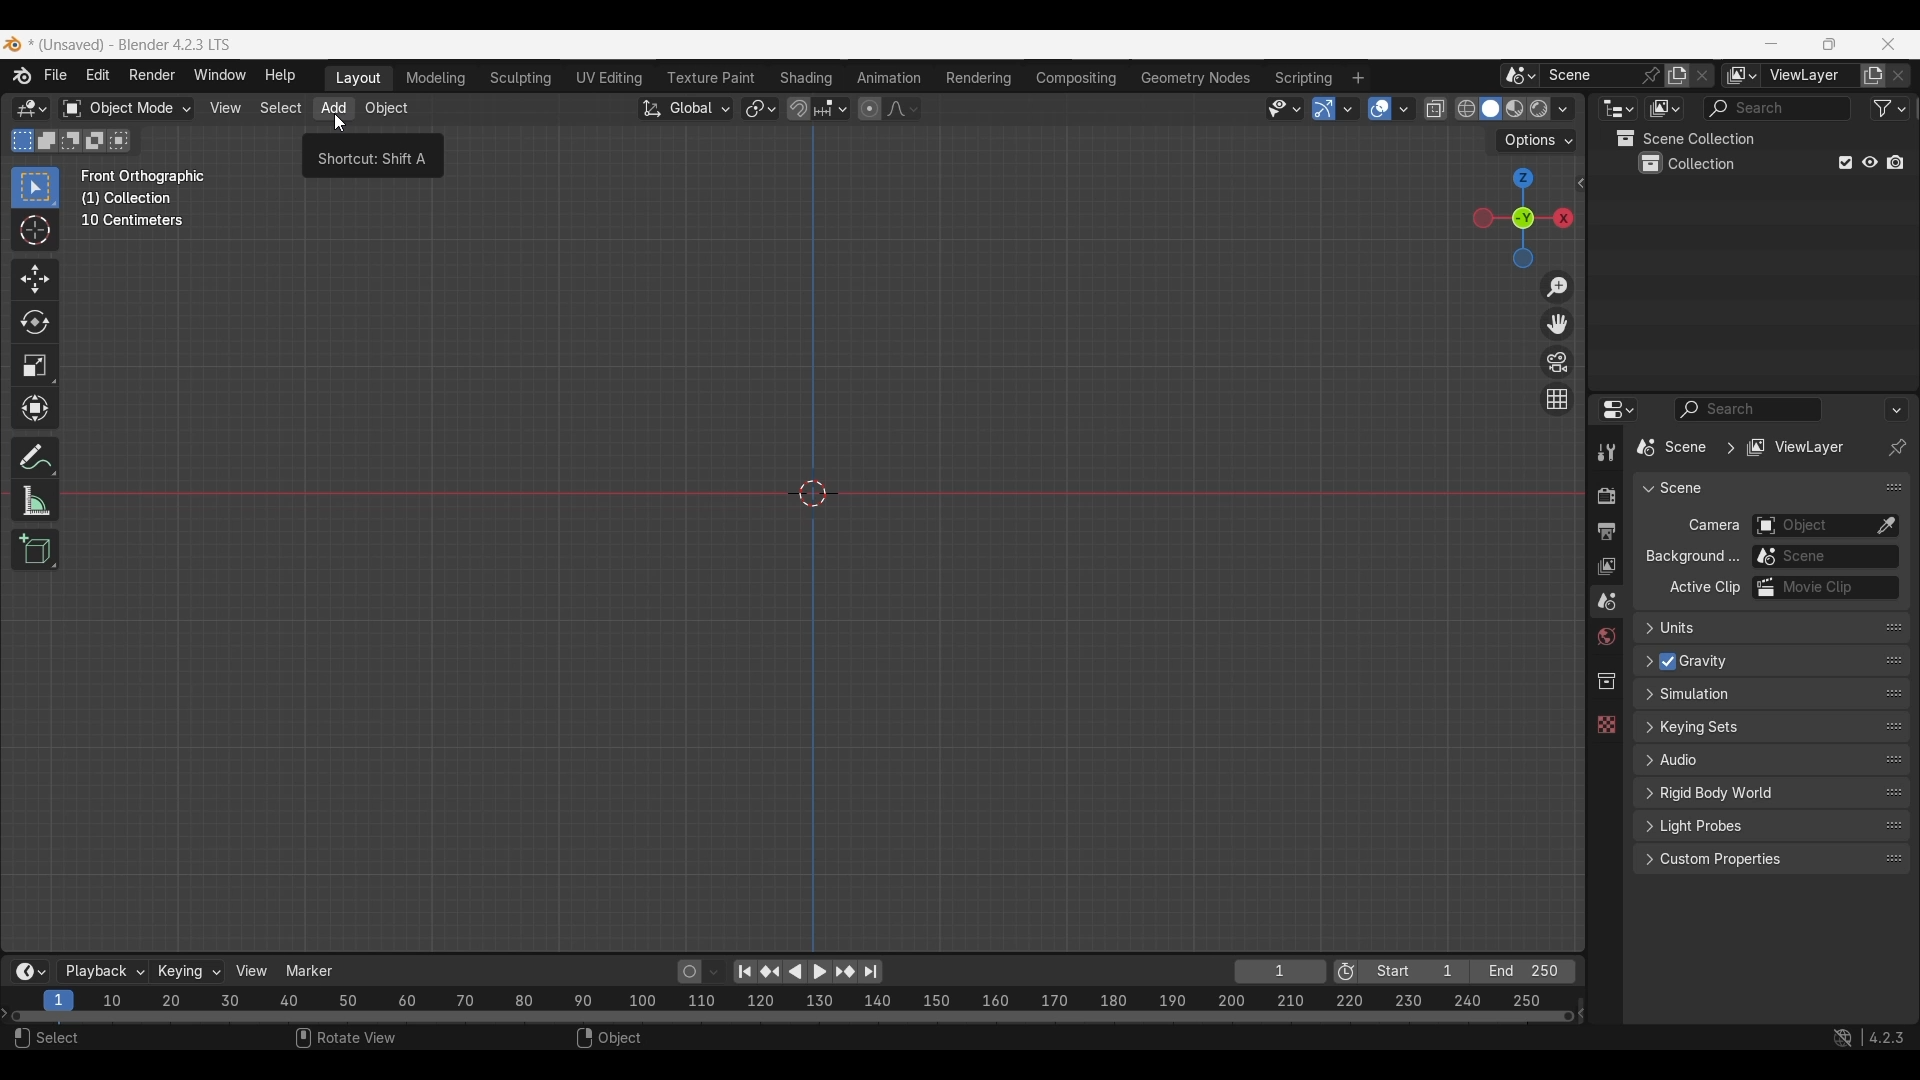  What do you see at coordinates (1713, 525) in the screenshot?
I see `Camera` at bounding box center [1713, 525].